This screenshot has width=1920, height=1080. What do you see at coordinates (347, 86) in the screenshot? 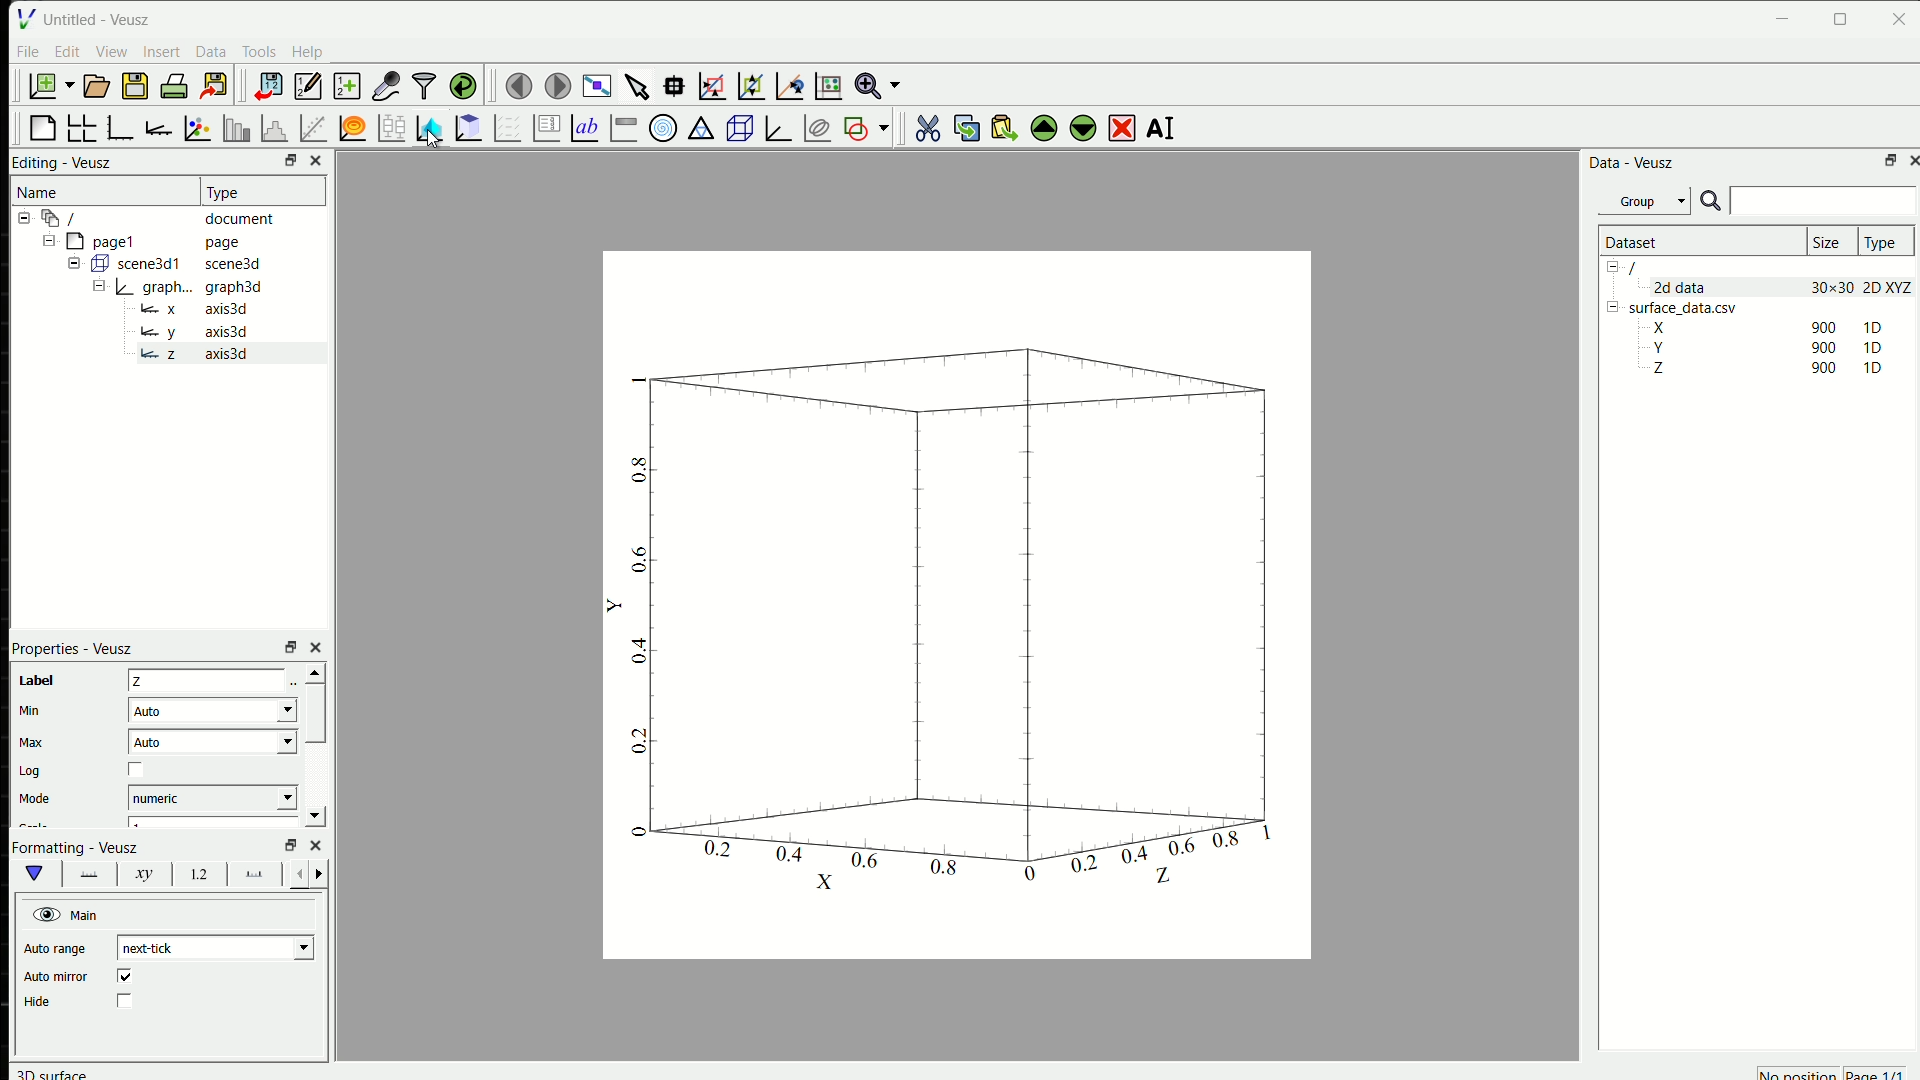
I see `create new data sets` at bounding box center [347, 86].